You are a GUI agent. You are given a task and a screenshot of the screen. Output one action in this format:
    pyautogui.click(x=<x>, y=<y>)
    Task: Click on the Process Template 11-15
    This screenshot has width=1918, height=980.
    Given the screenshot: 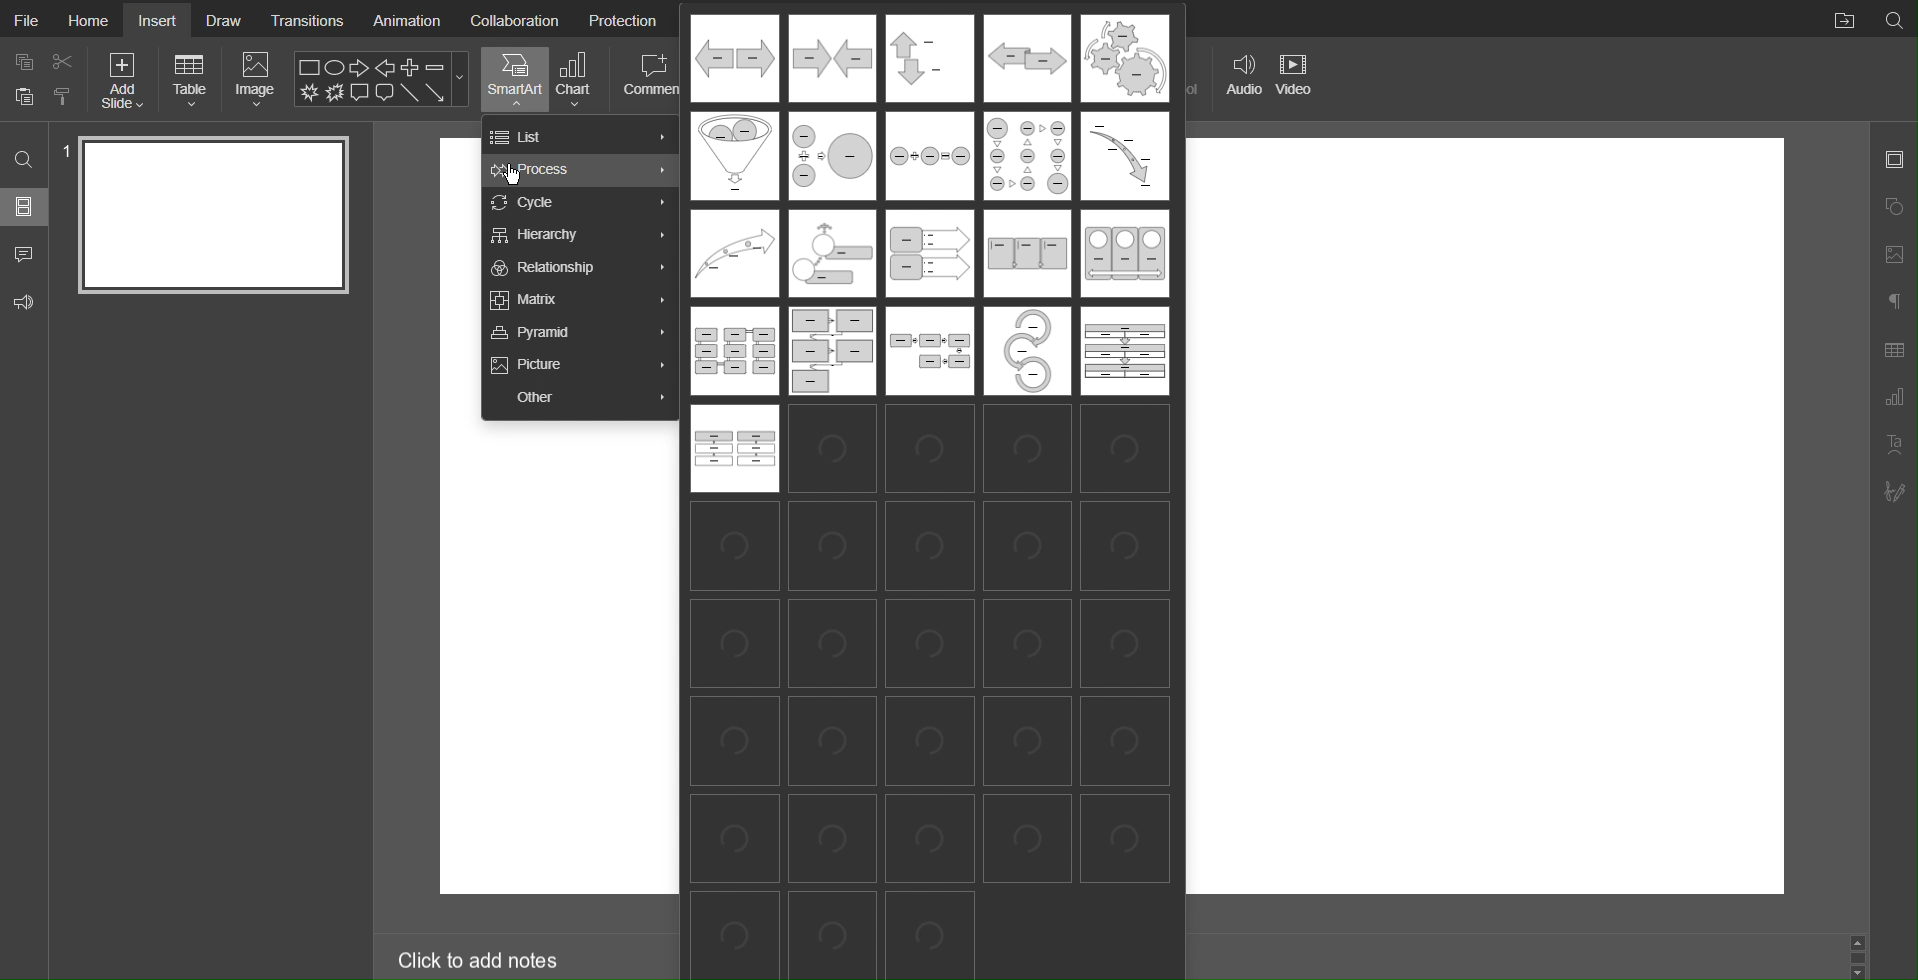 What is the action you would take?
    pyautogui.click(x=927, y=253)
    